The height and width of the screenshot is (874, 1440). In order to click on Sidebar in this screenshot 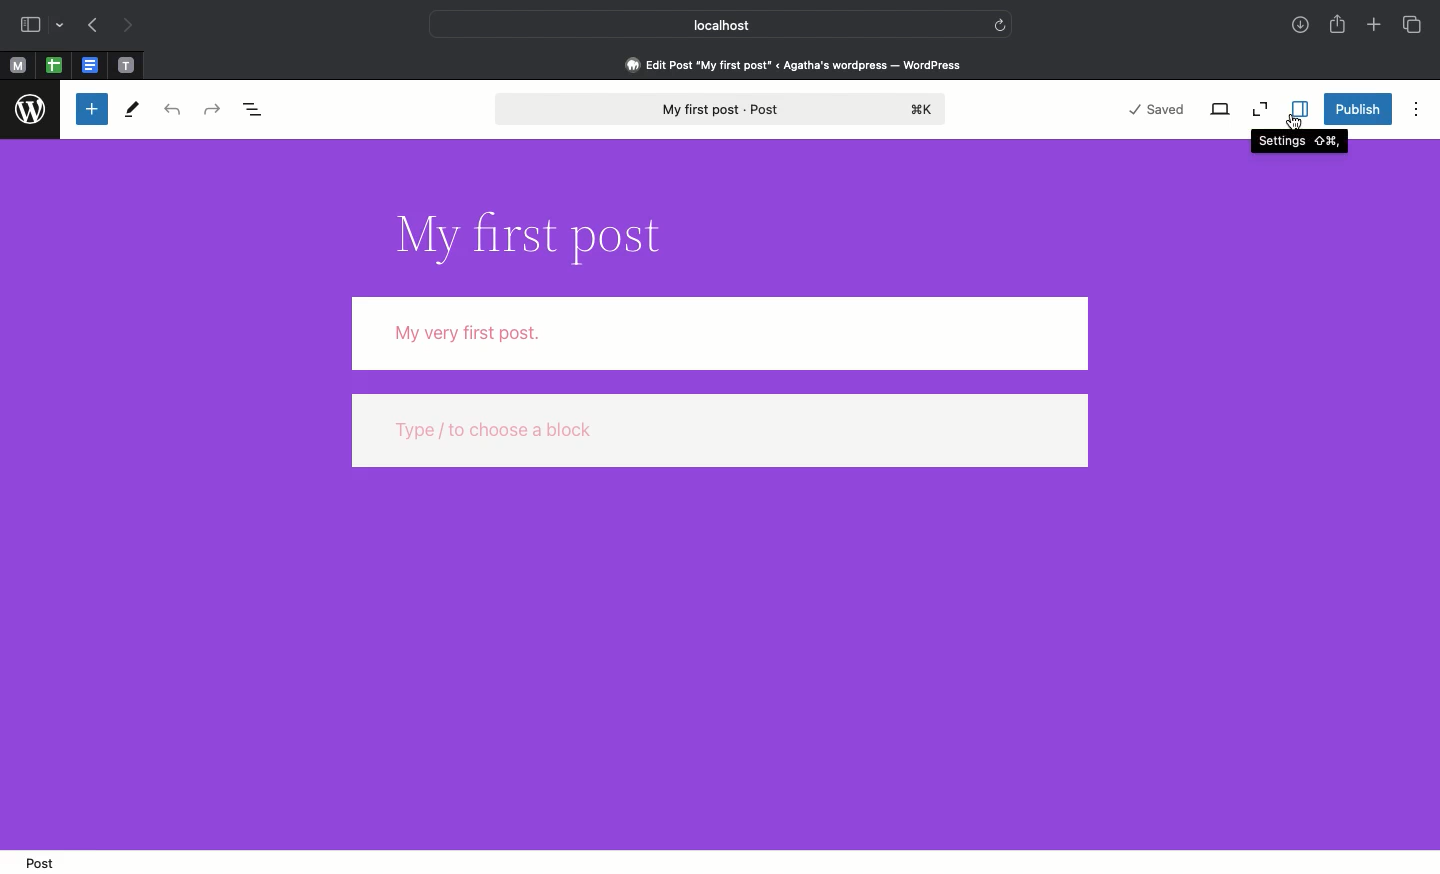, I will do `click(29, 24)`.